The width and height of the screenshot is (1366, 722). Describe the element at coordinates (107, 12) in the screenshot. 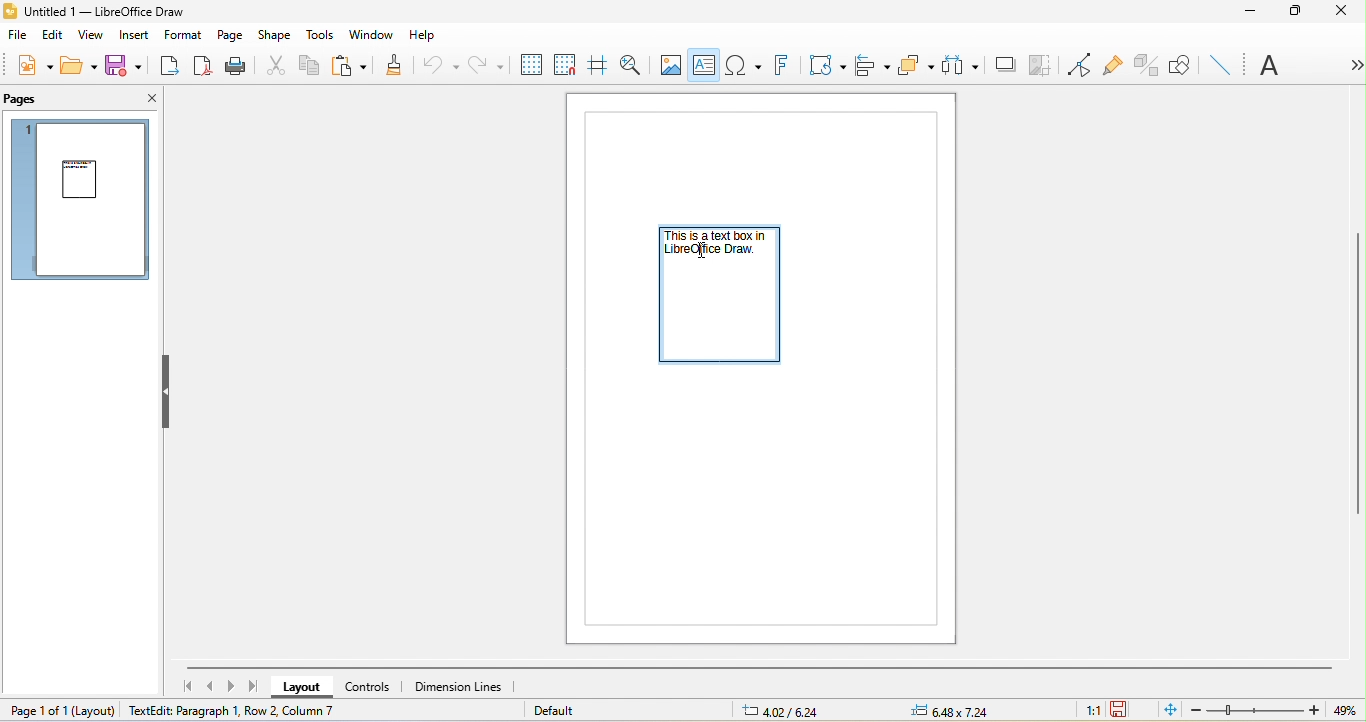

I see `title` at that location.